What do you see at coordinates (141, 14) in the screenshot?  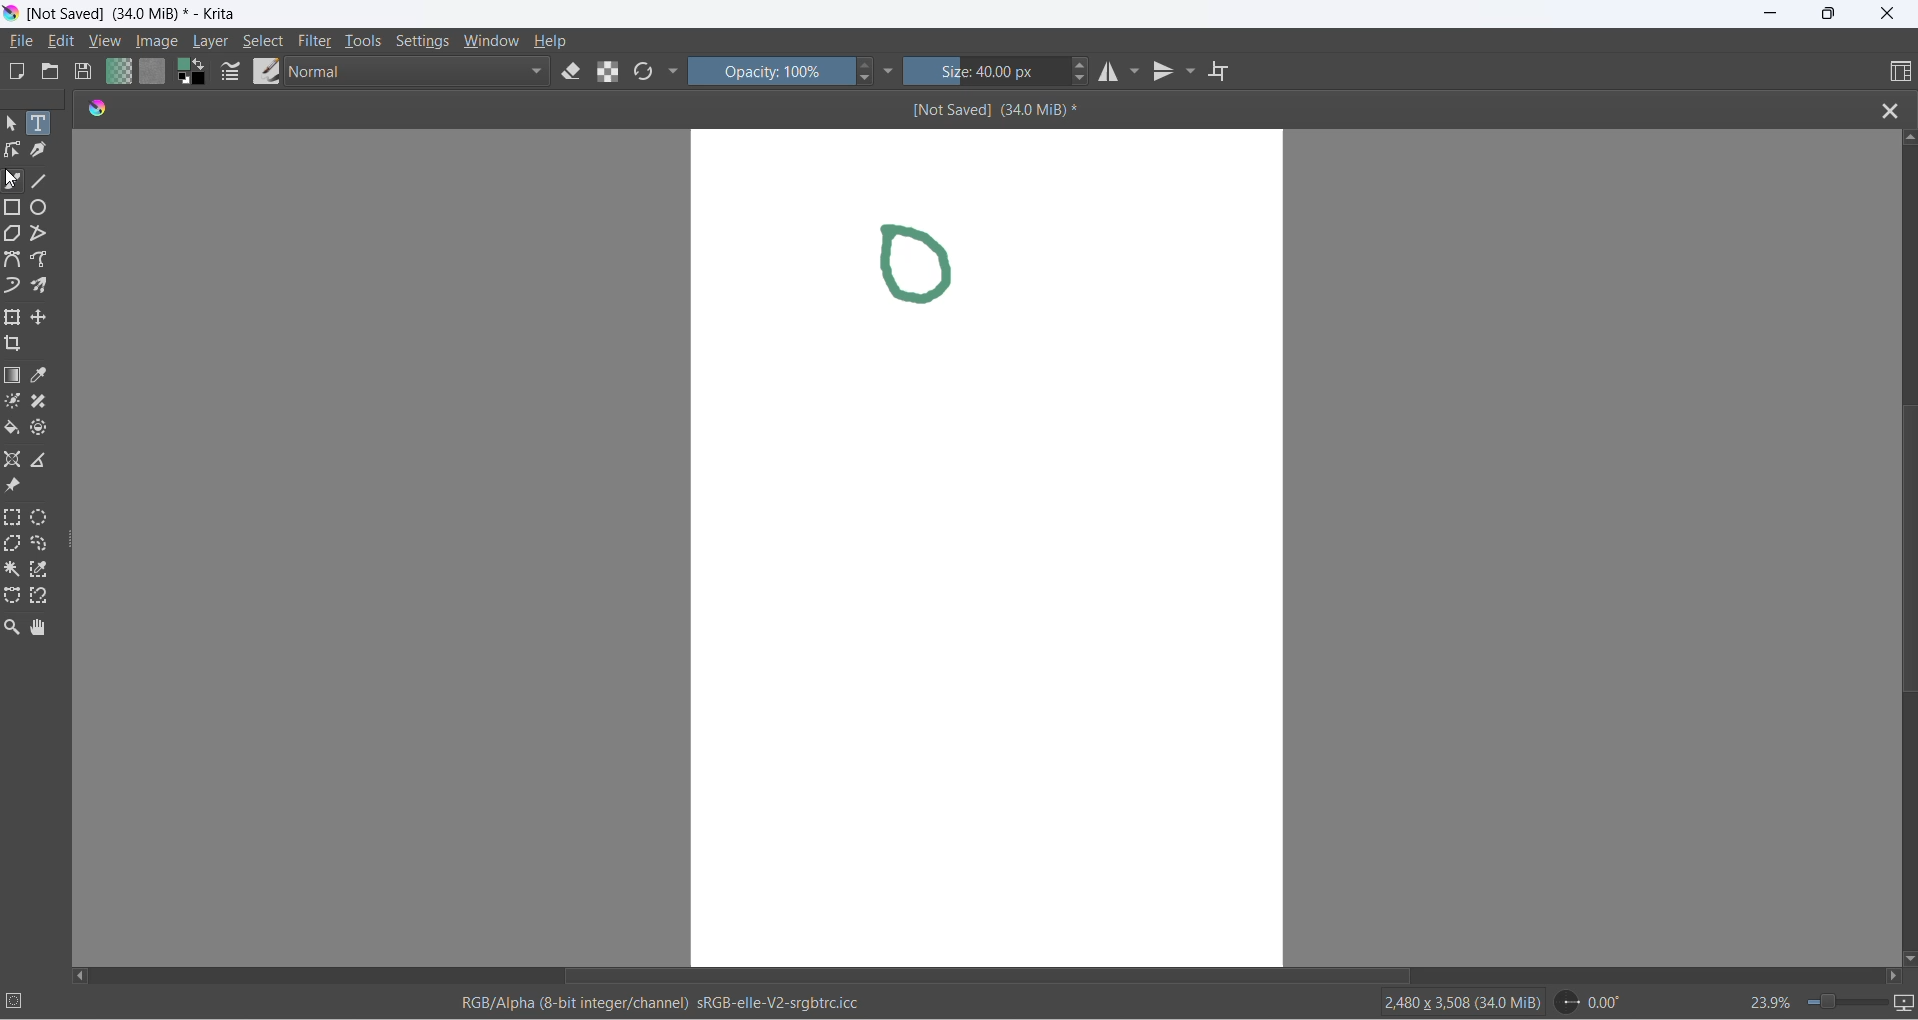 I see `[Not Saved] (340 MiB)* - Krita` at bounding box center [141, 14].